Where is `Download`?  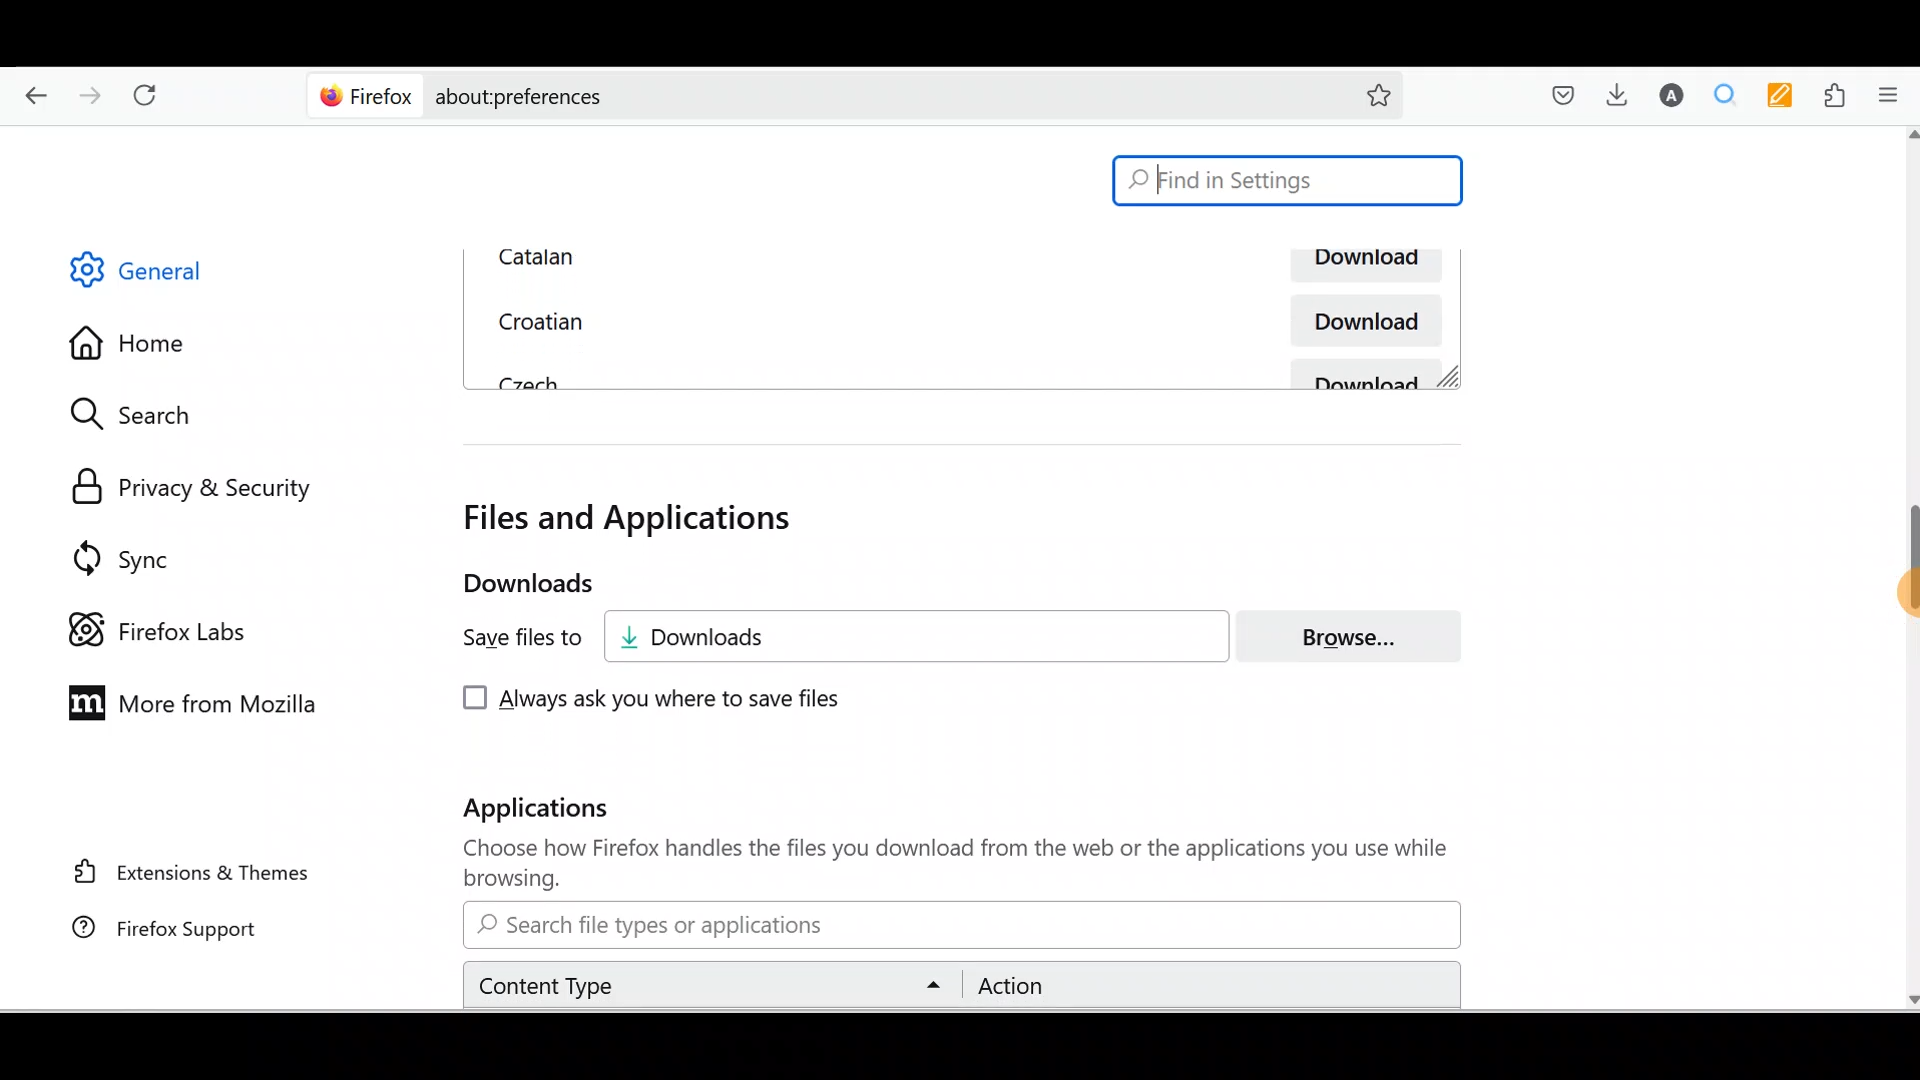
Download is located at coordinates (1361, 266).